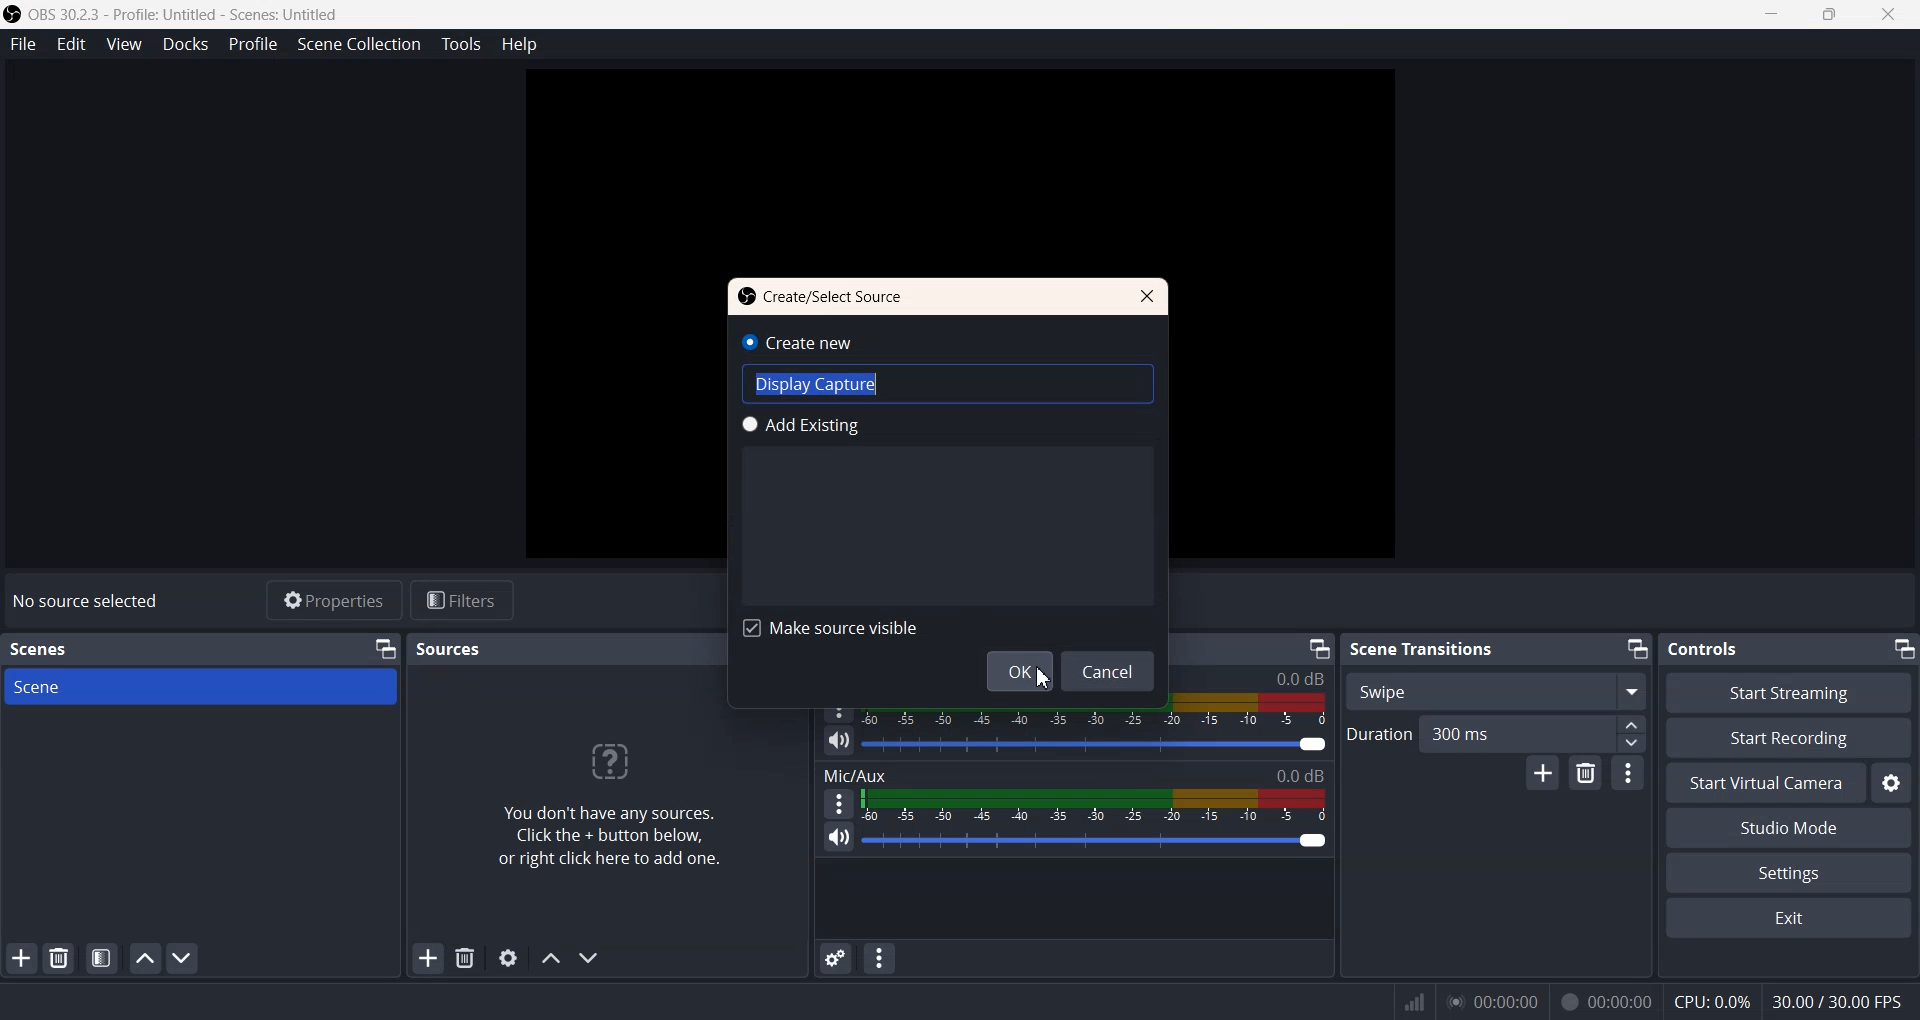  What do you see at coordinates (201, 686) in the screenshot?
I see `Scene` at bounding box center [201, 686].